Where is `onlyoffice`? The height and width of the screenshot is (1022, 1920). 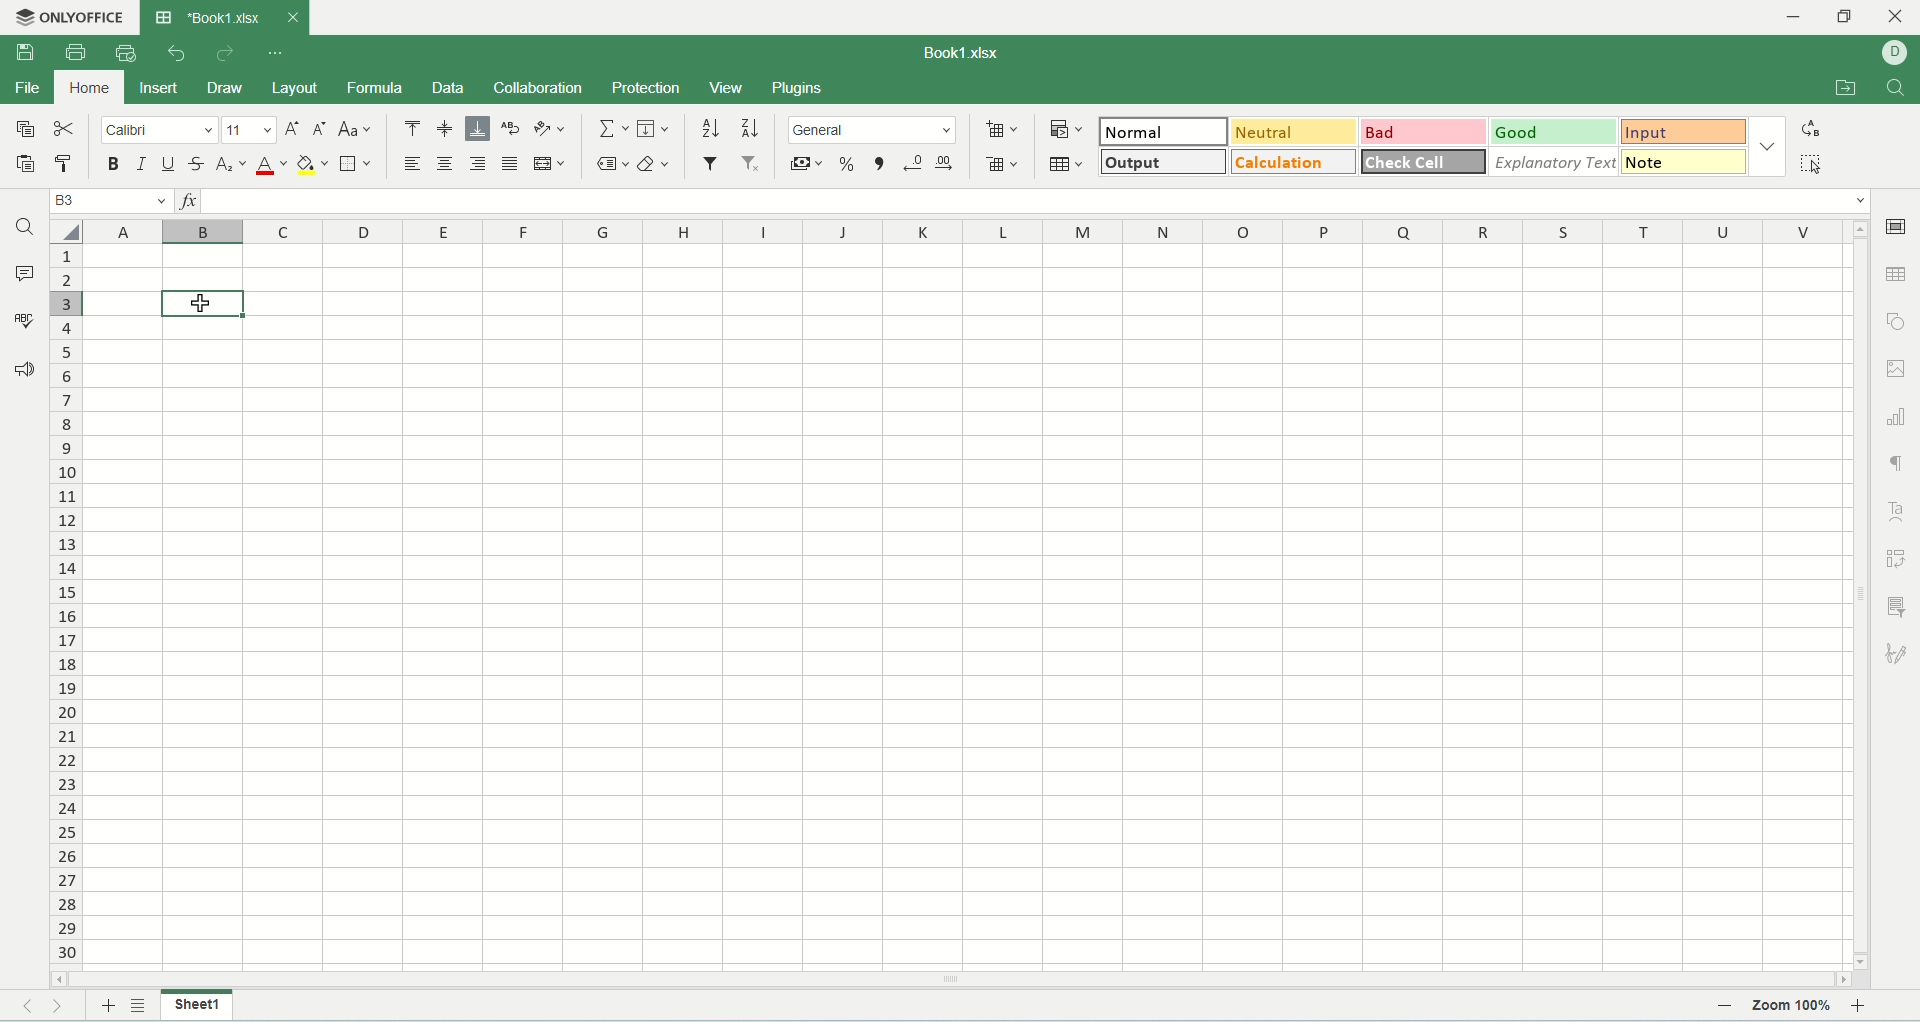
onlyoffice is located at coordinates (73, 18).